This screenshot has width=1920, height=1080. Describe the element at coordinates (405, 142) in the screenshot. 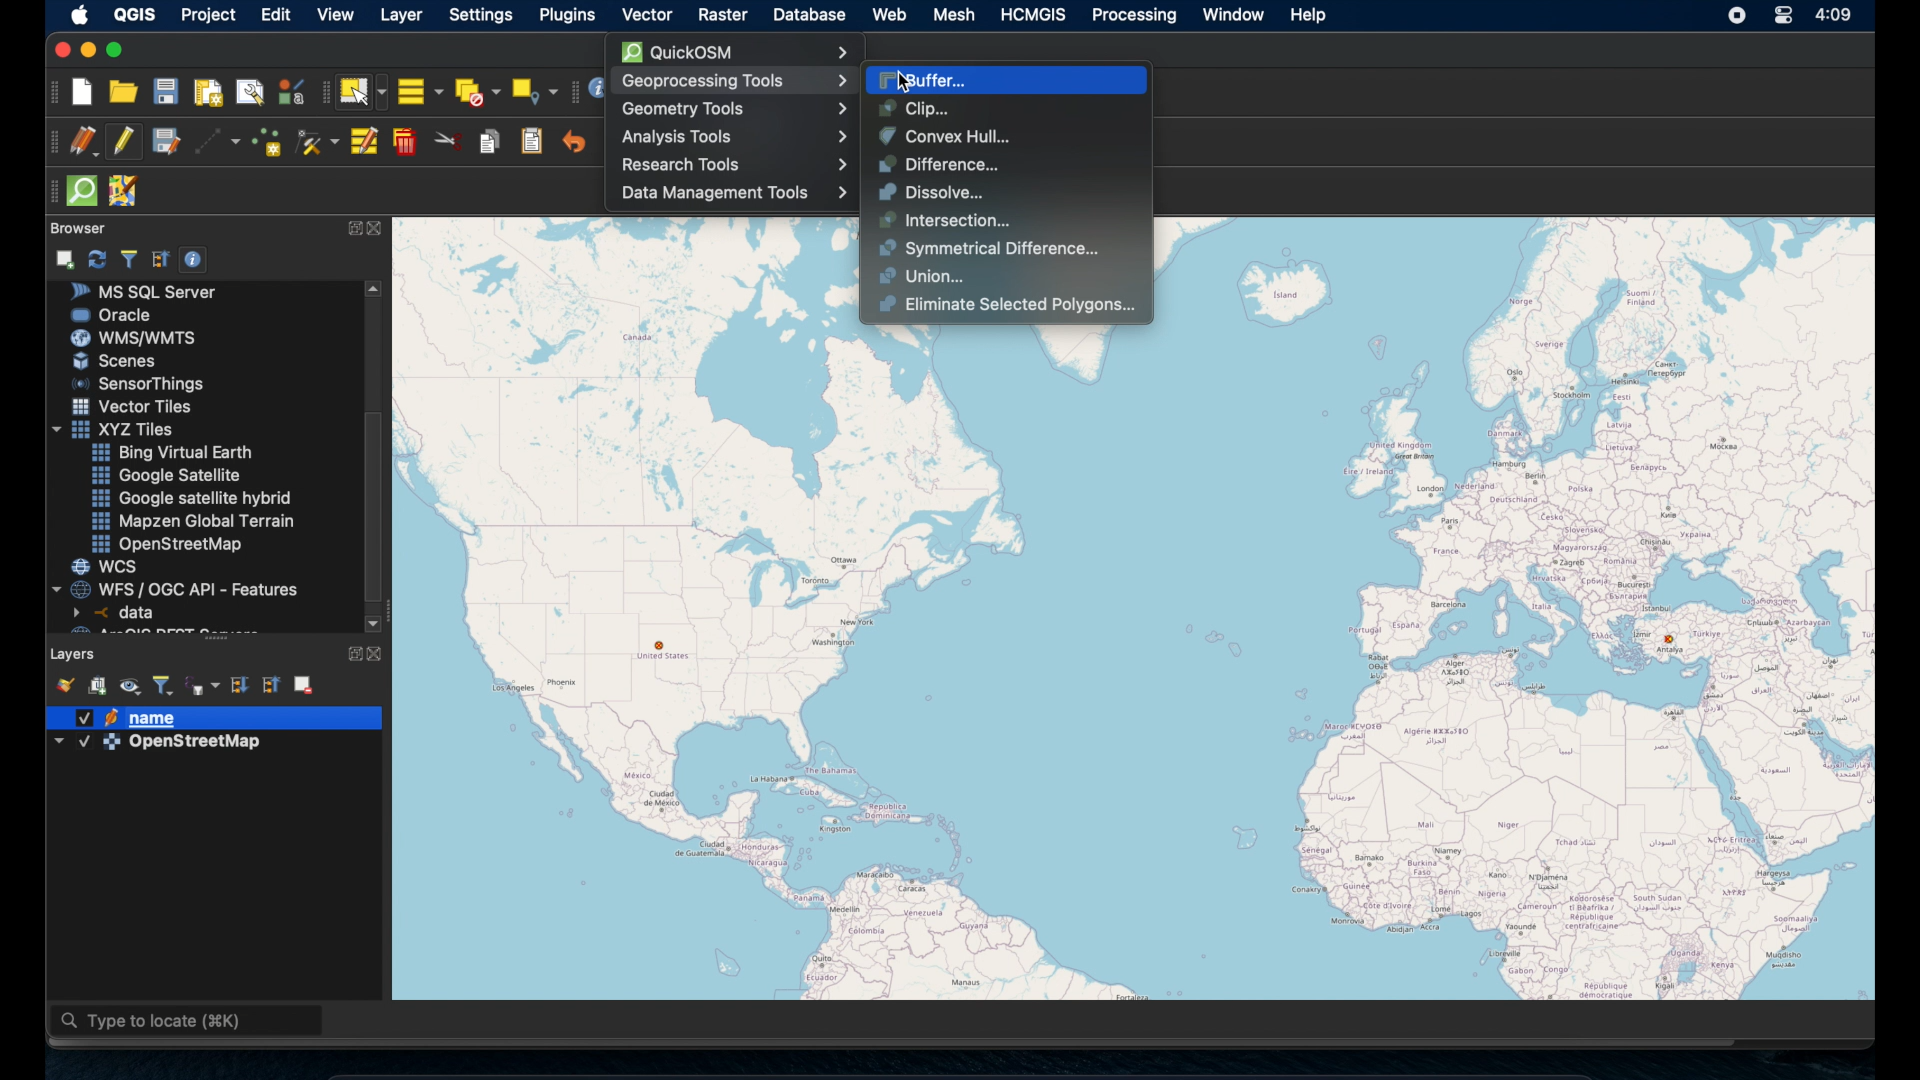

I see `delete select ted` at that location.